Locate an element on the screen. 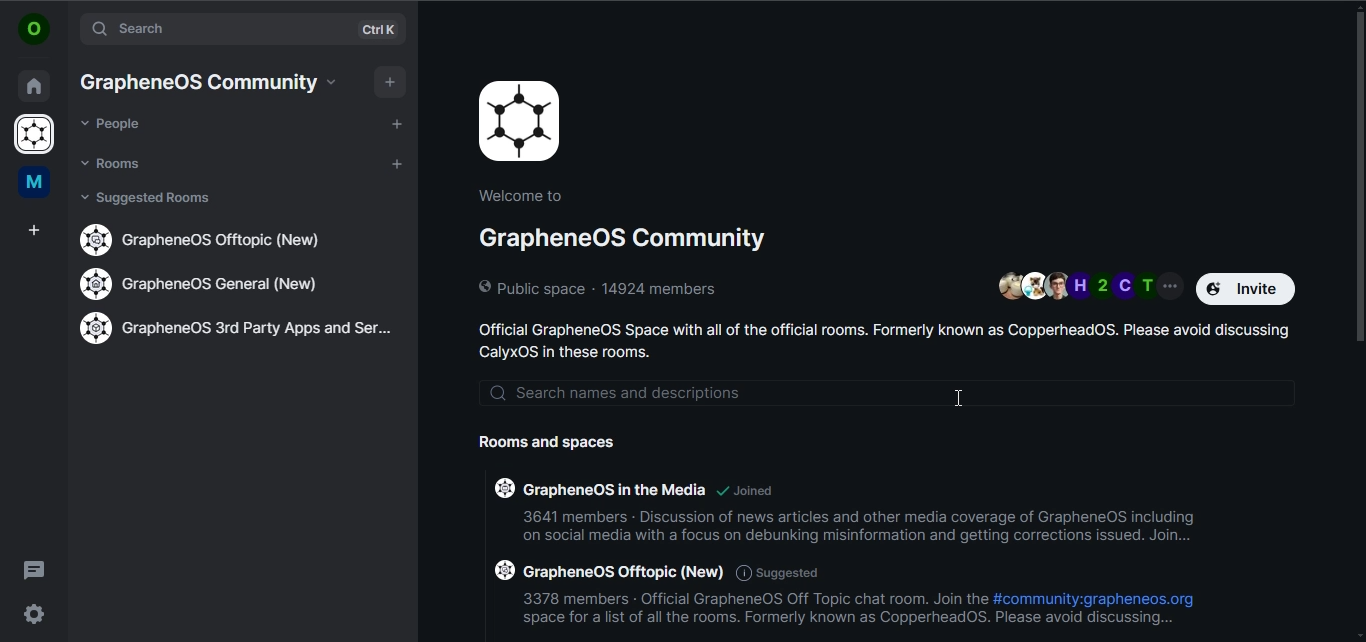  space for a list of all the rooms. Formerly known as CopperheadOS. Please avoid discussing... is located at coordinates (847, 620).